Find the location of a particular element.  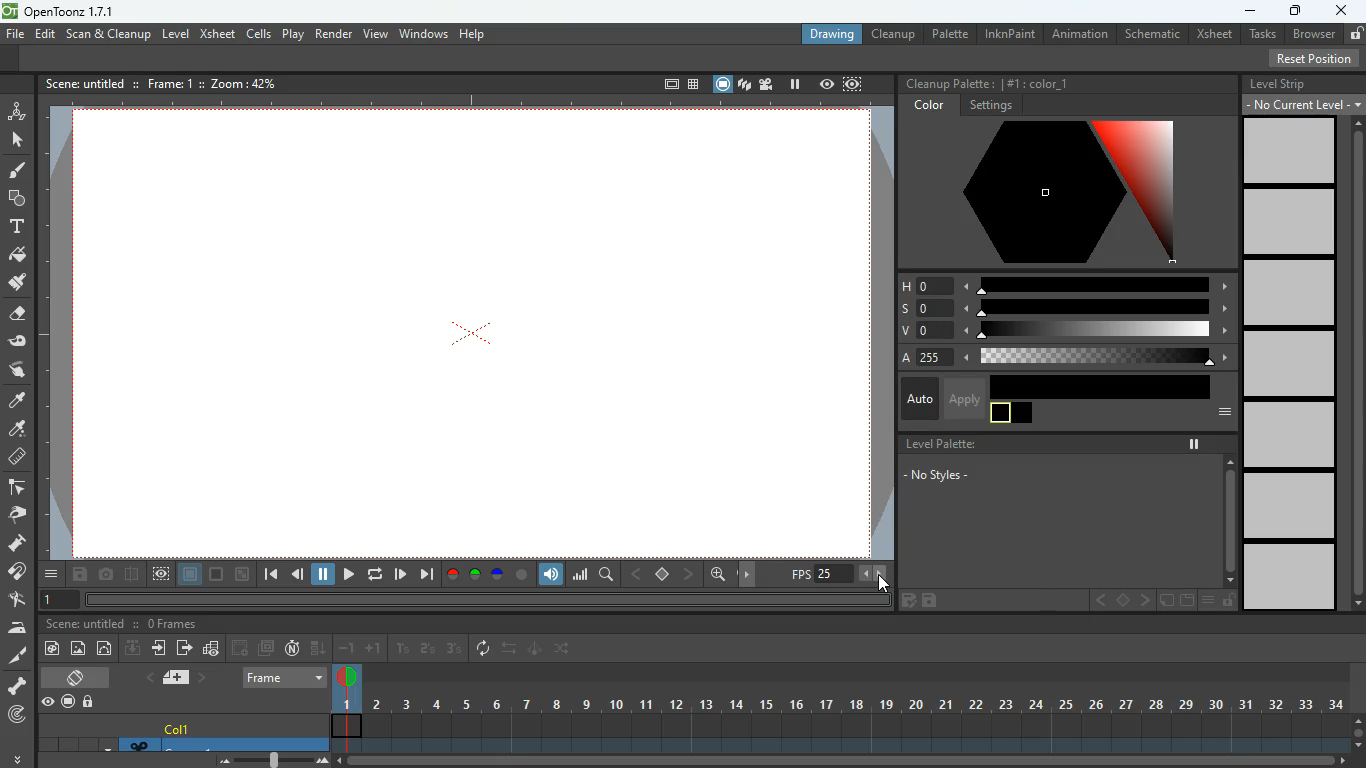

no styles is located at coordinates (951, 476).